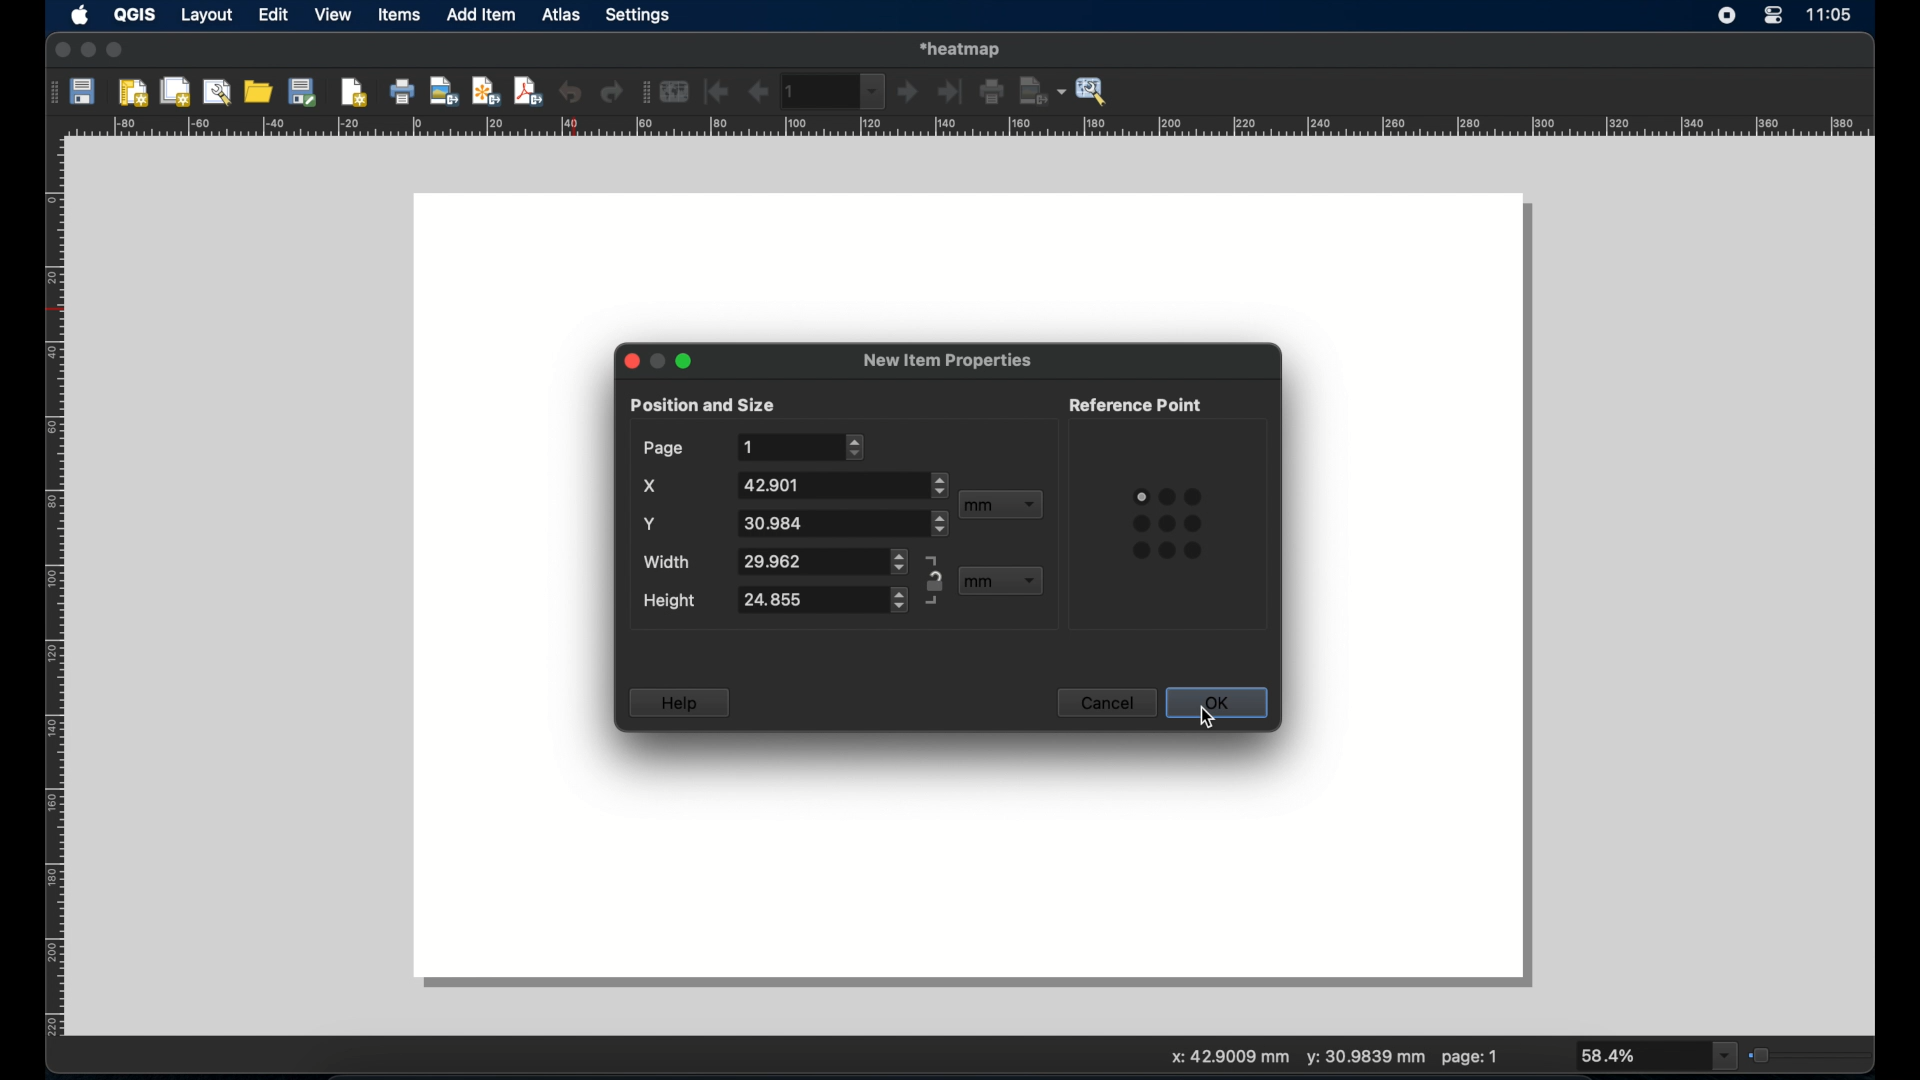 This screenshot has height=1080, width=1920. What do you see at coordinates (672, 561) in the screenshot?
I see `width` at bounding box center [672, 561].